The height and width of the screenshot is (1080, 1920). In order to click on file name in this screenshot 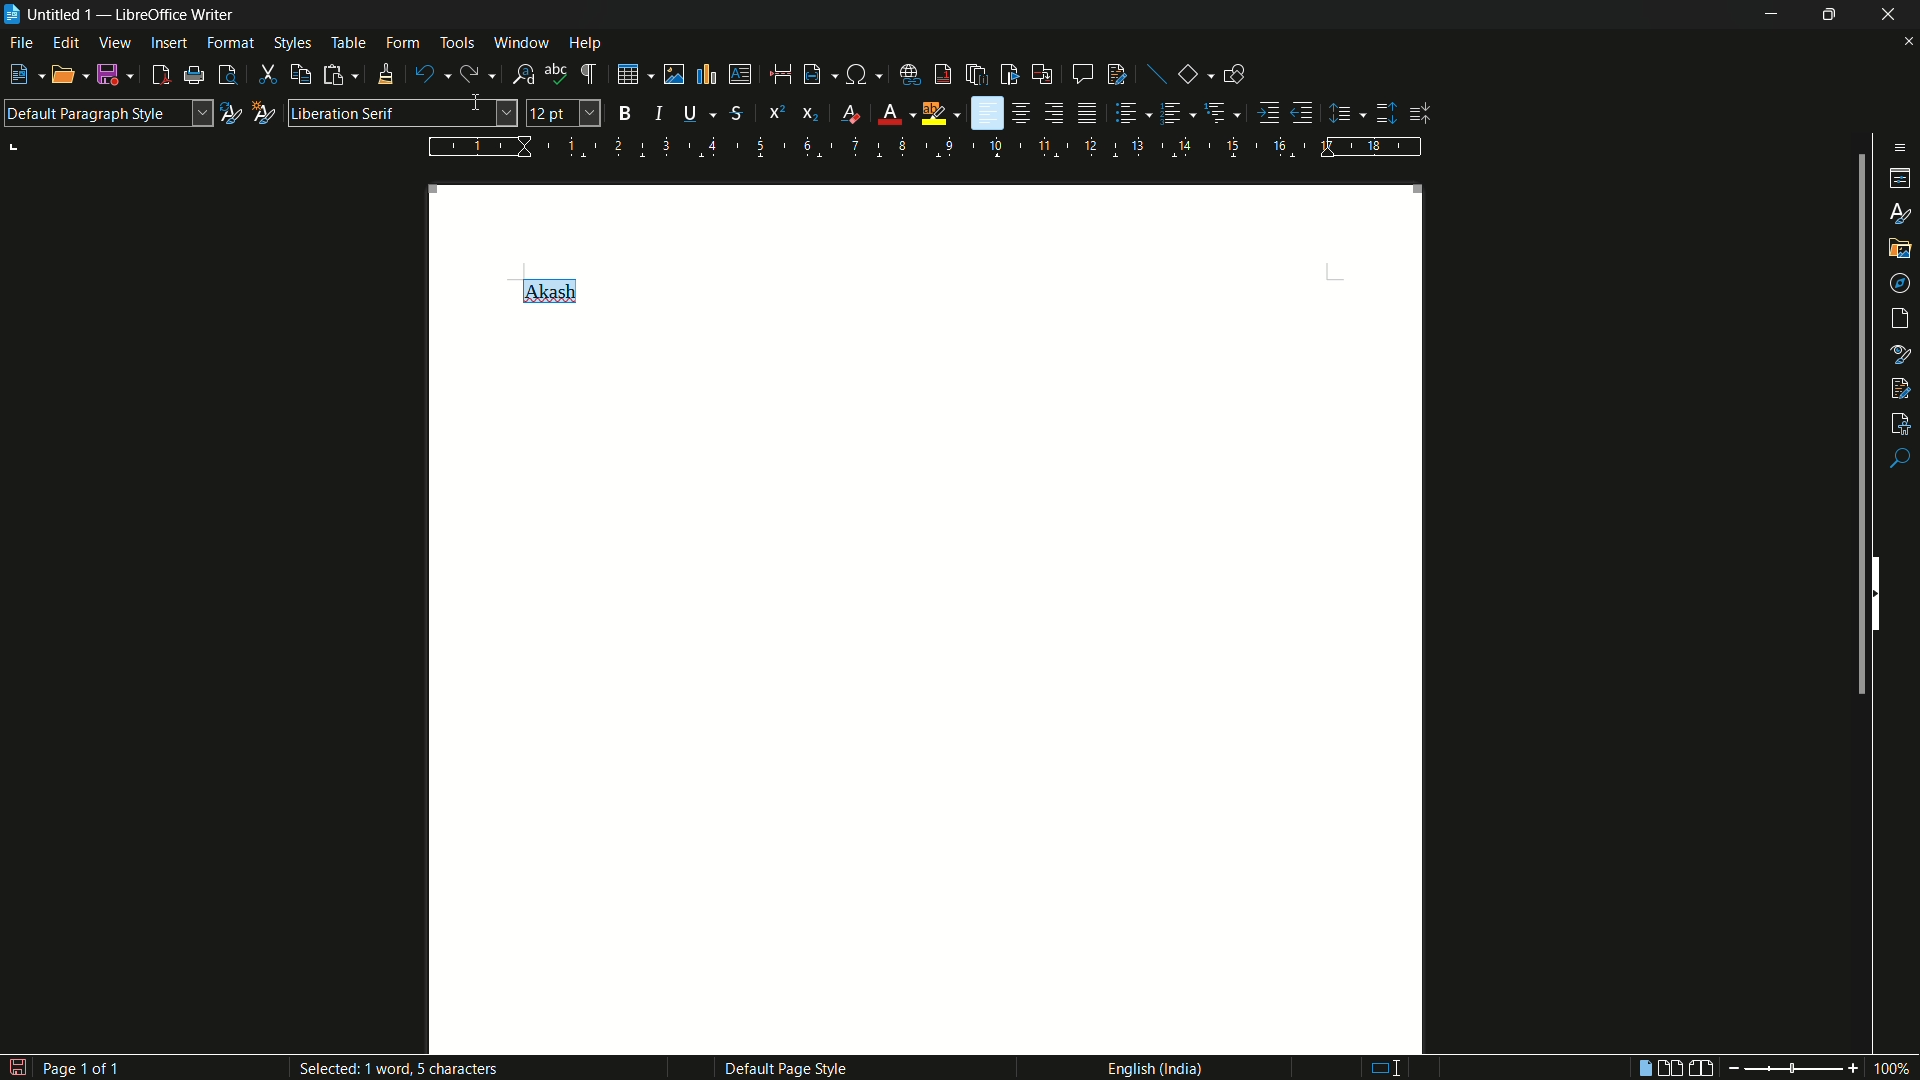, I will do `click(47, 14)`.